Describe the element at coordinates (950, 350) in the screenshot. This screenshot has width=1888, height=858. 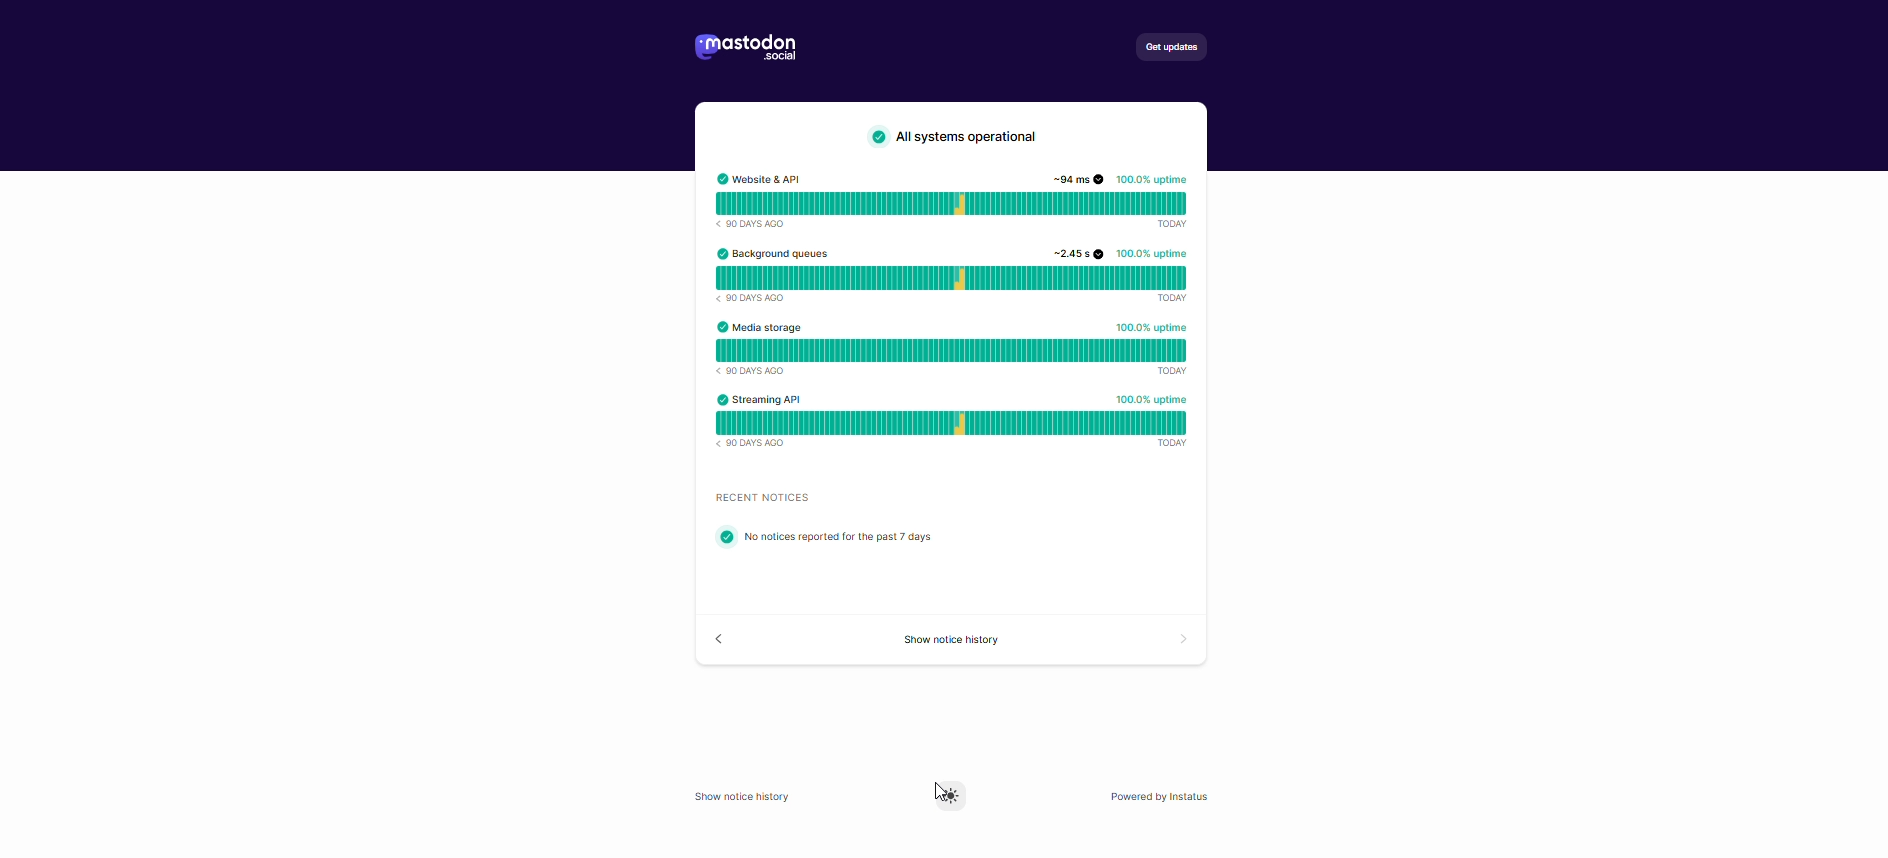
I see `media storage` at that location.